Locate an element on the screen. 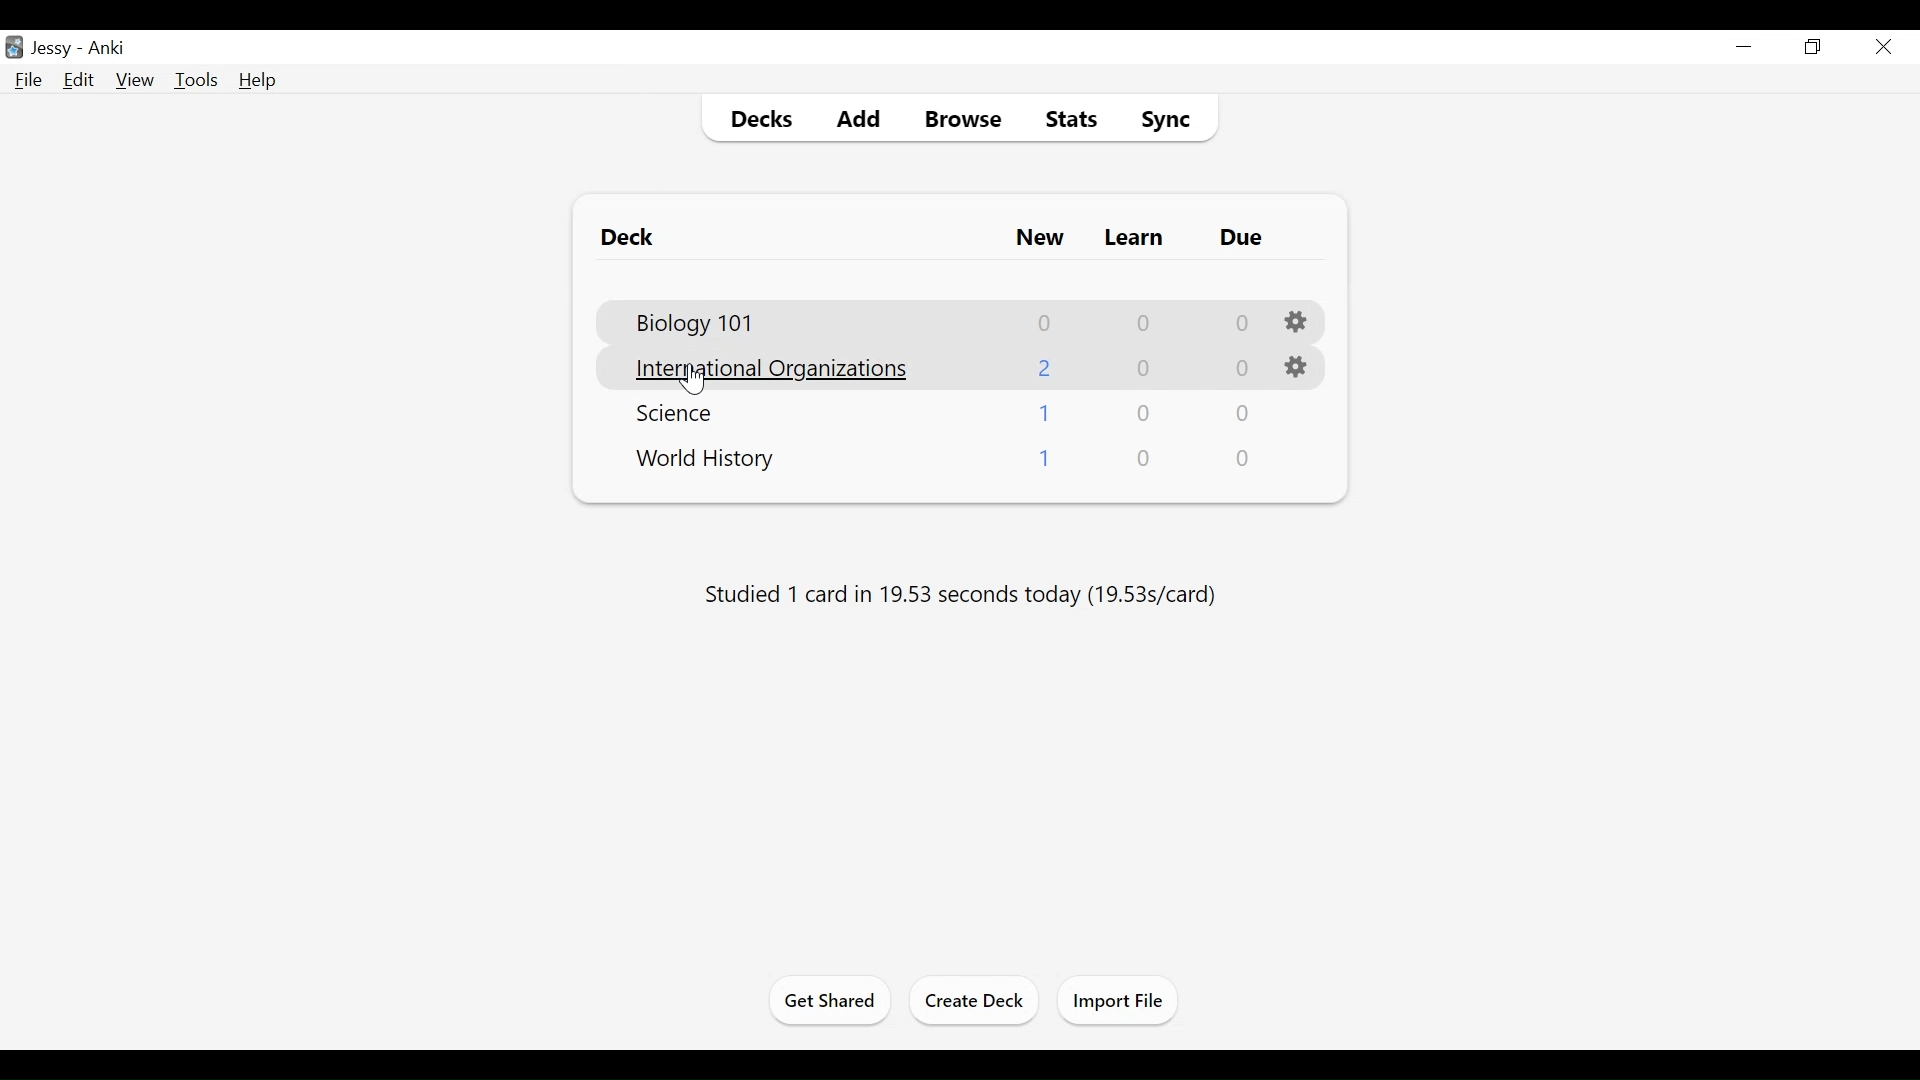  File is located at coordinates (31, 81).